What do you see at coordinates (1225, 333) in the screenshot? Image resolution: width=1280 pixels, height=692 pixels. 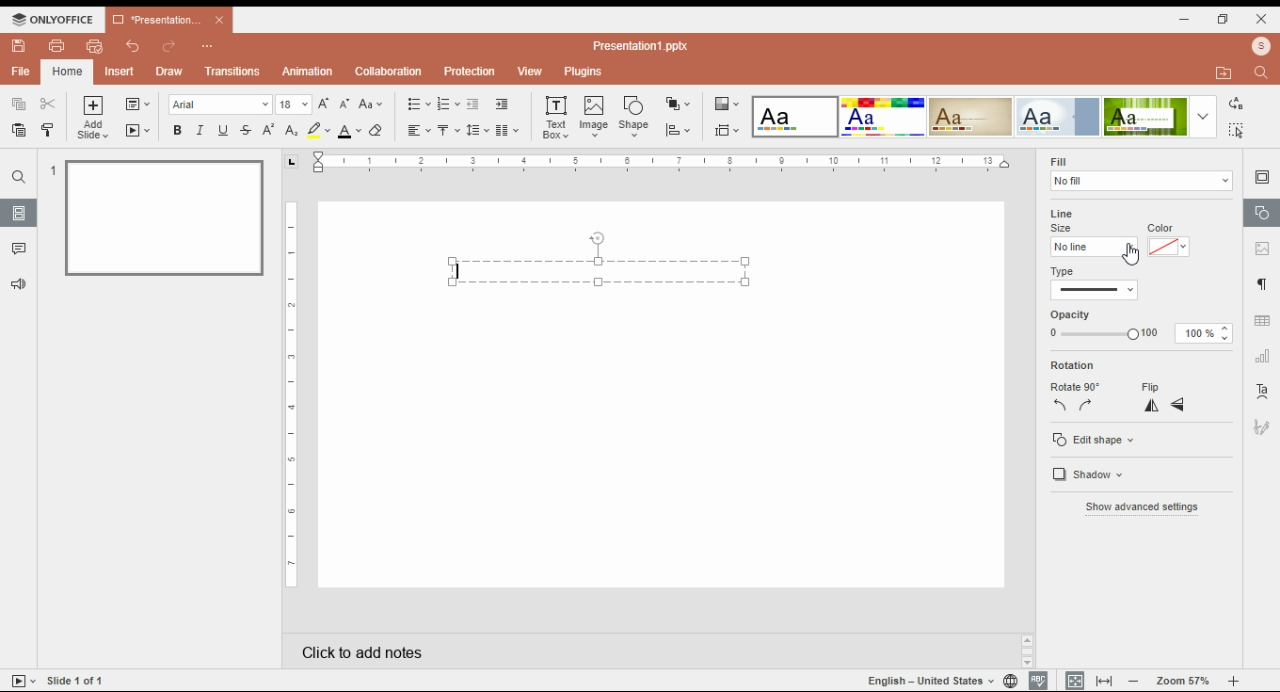 I see `increase/decrease opacity` at bounding box center [1225, 333].